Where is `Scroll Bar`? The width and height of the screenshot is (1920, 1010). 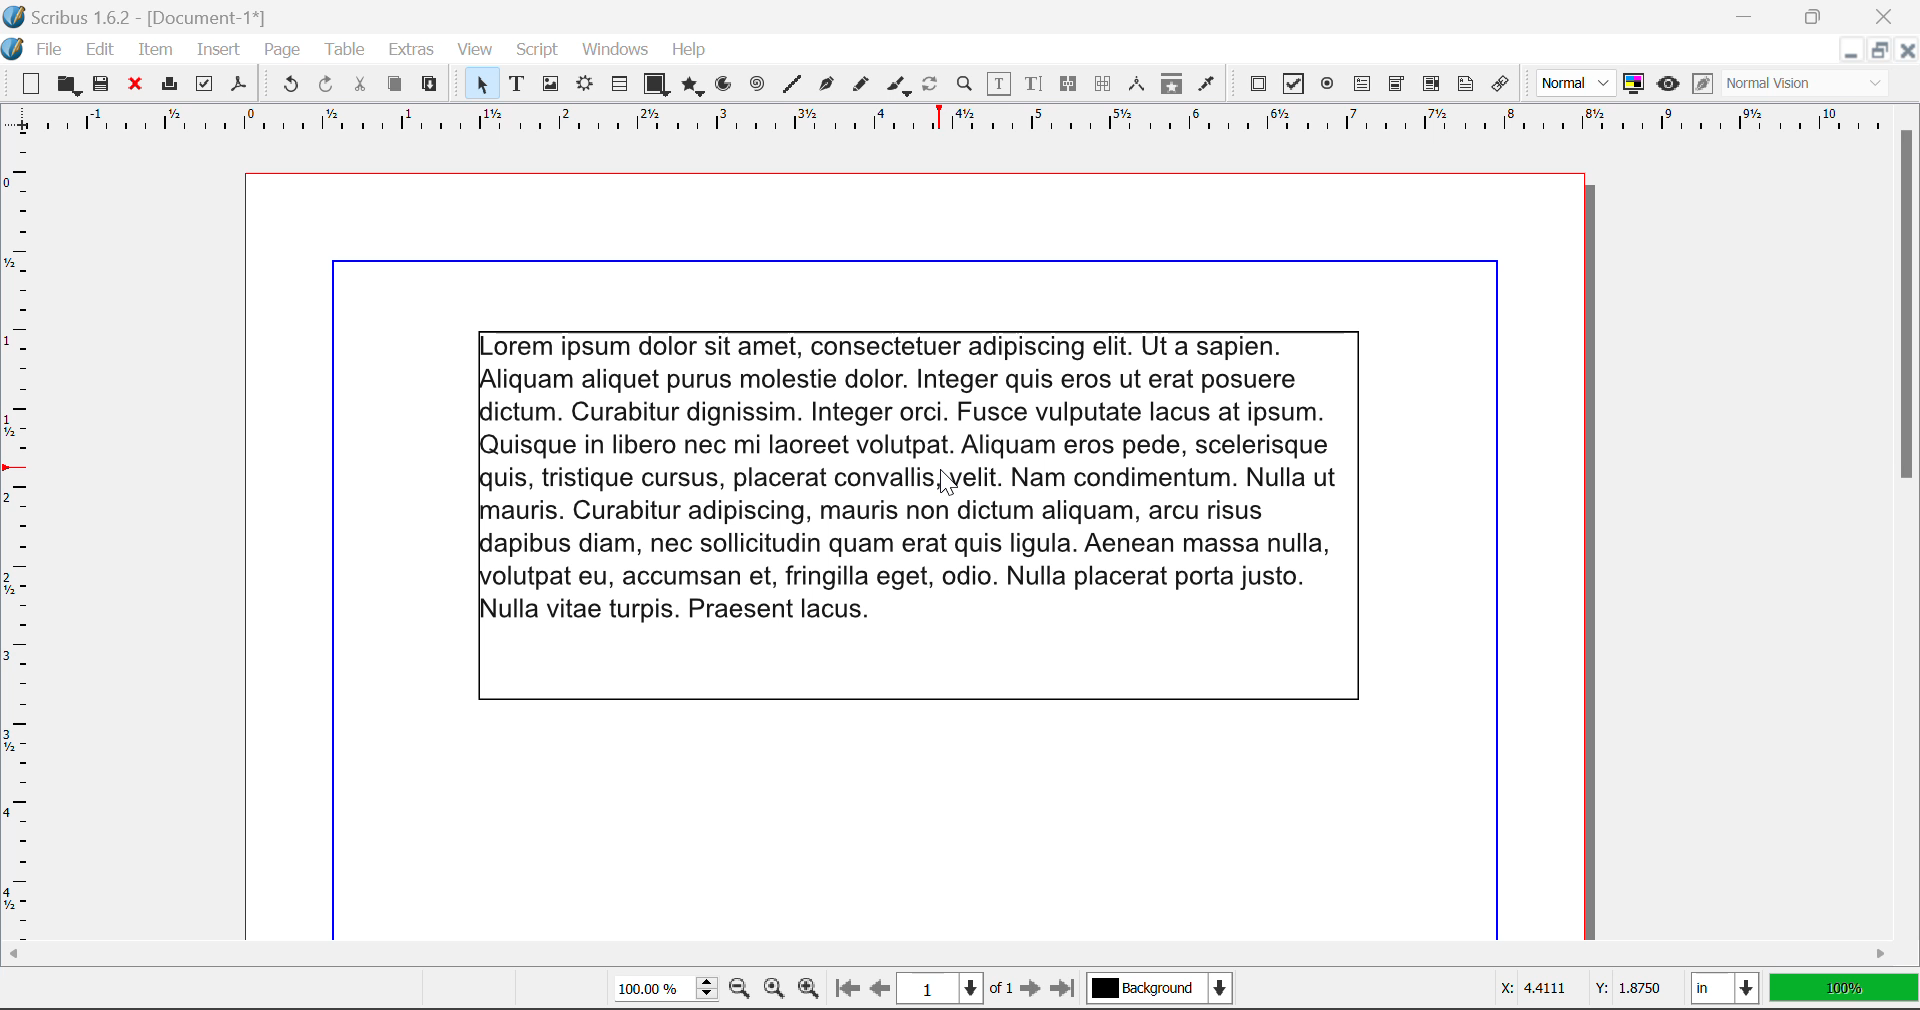 Scroll Bar is located at coordinates (949, 957).